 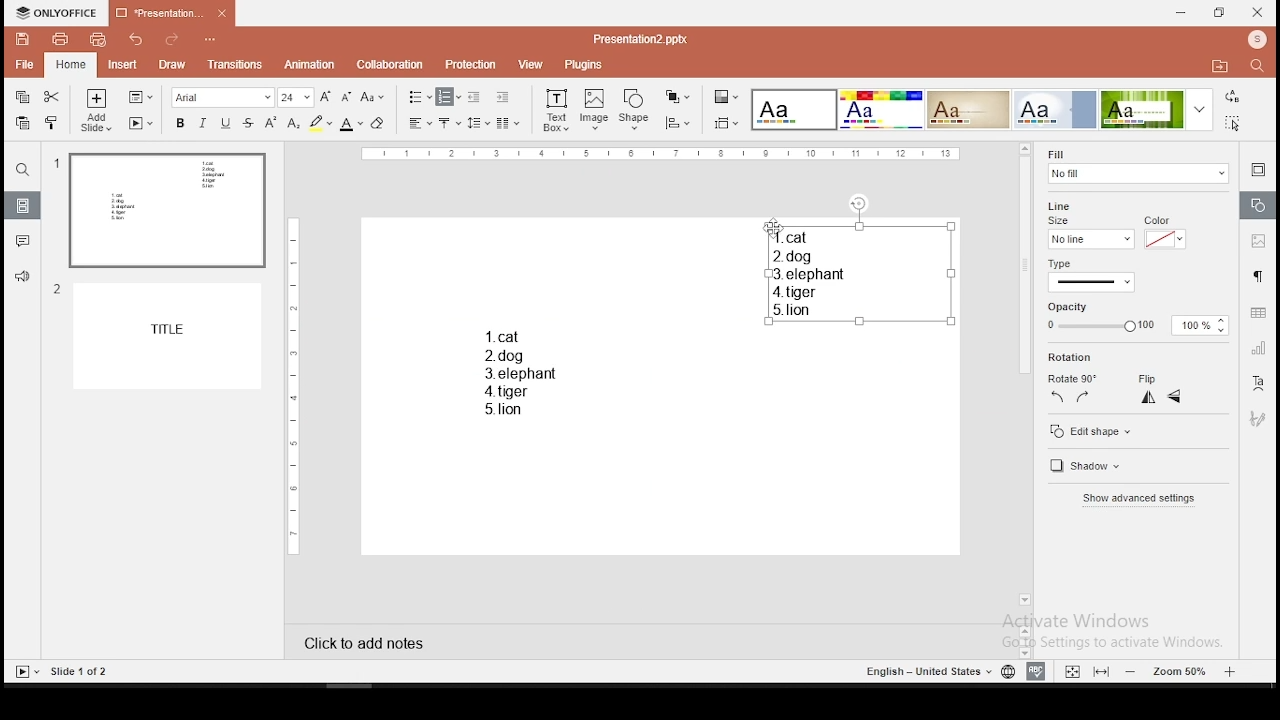 I want to click on line type, so click(x=1092, y=282).